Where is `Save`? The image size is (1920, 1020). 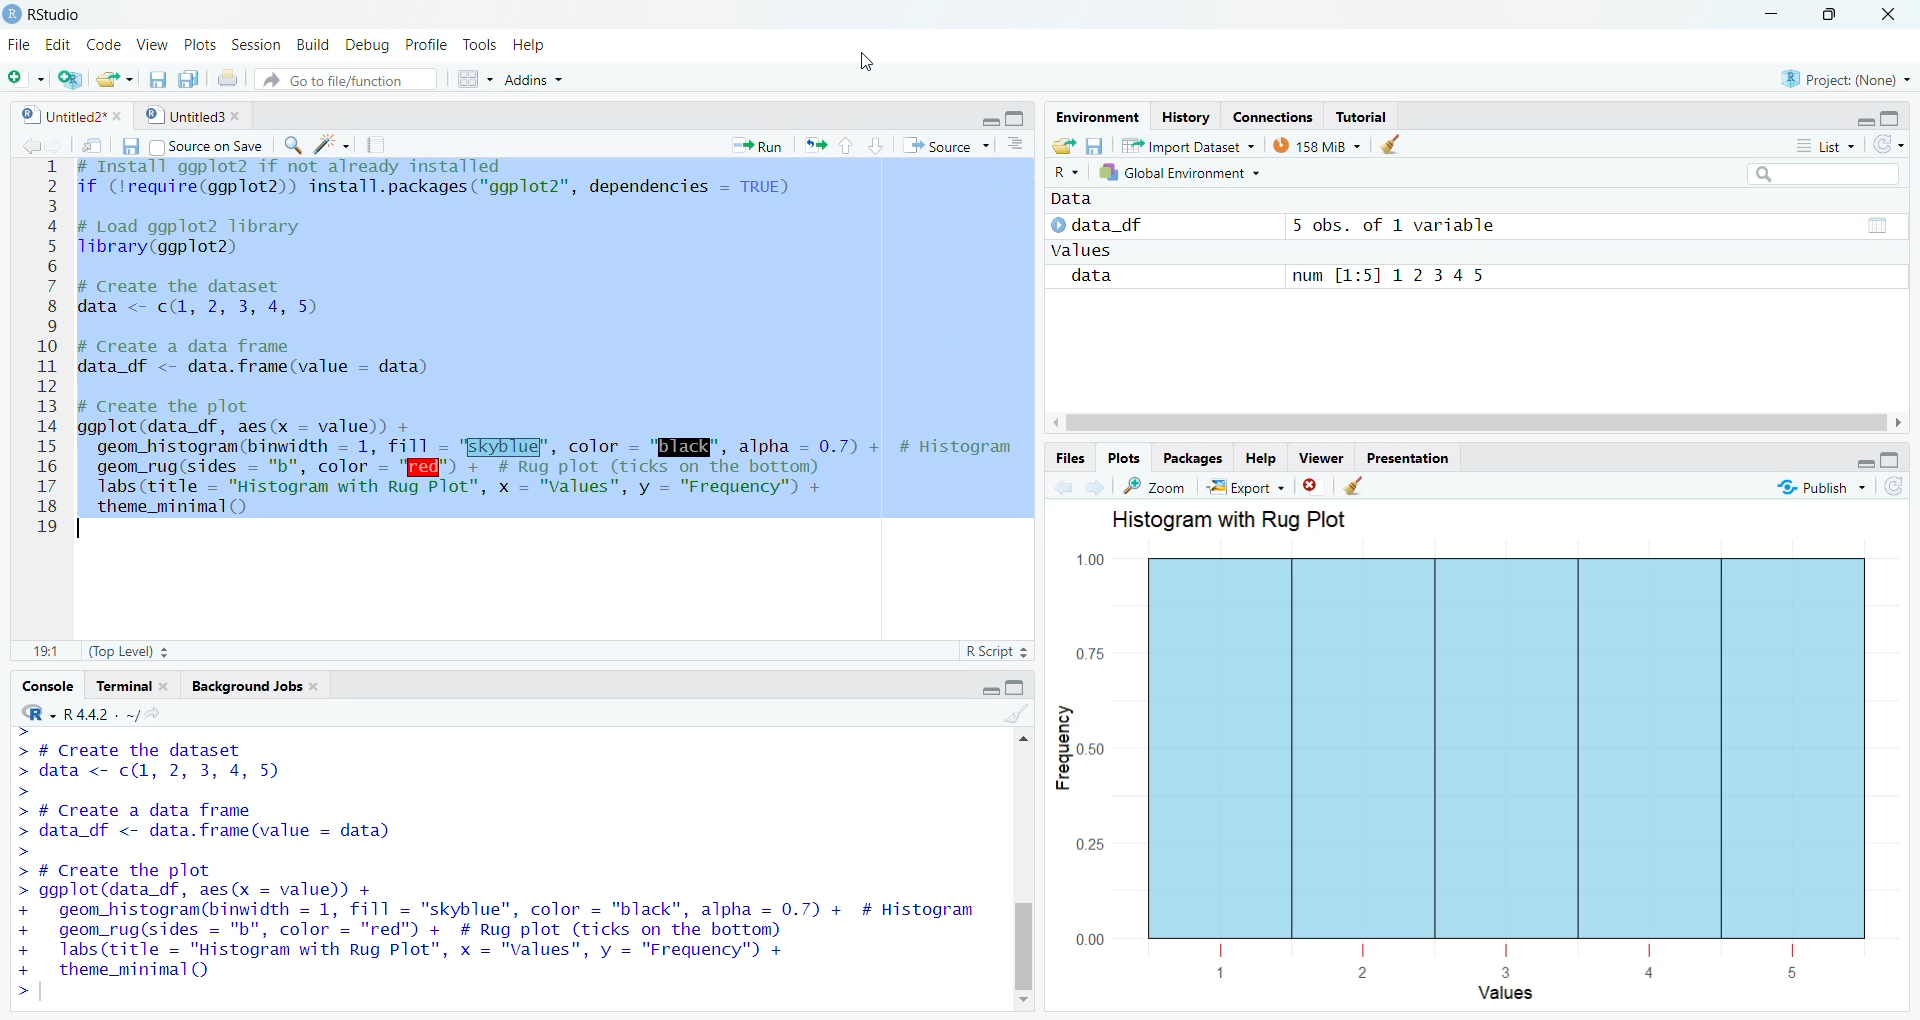 Save is located at coordinates (129, 145).